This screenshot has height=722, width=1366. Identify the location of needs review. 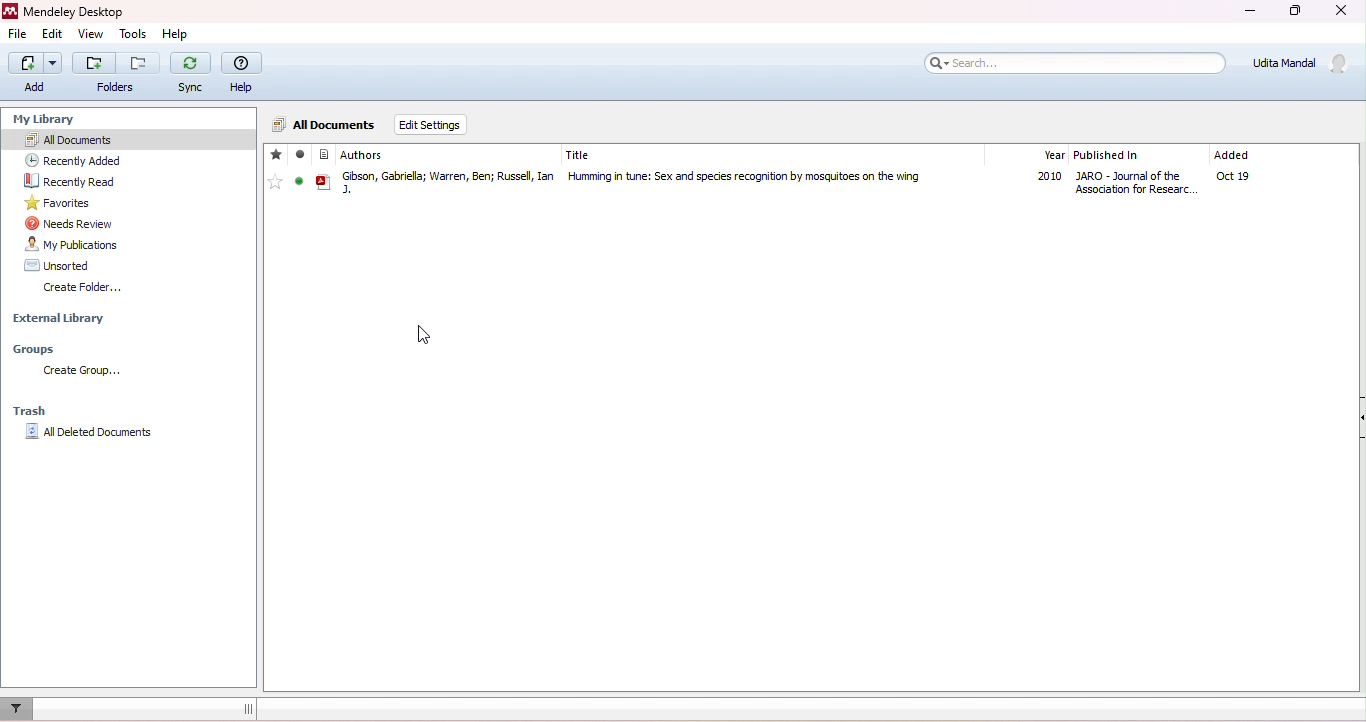
(70, 223).